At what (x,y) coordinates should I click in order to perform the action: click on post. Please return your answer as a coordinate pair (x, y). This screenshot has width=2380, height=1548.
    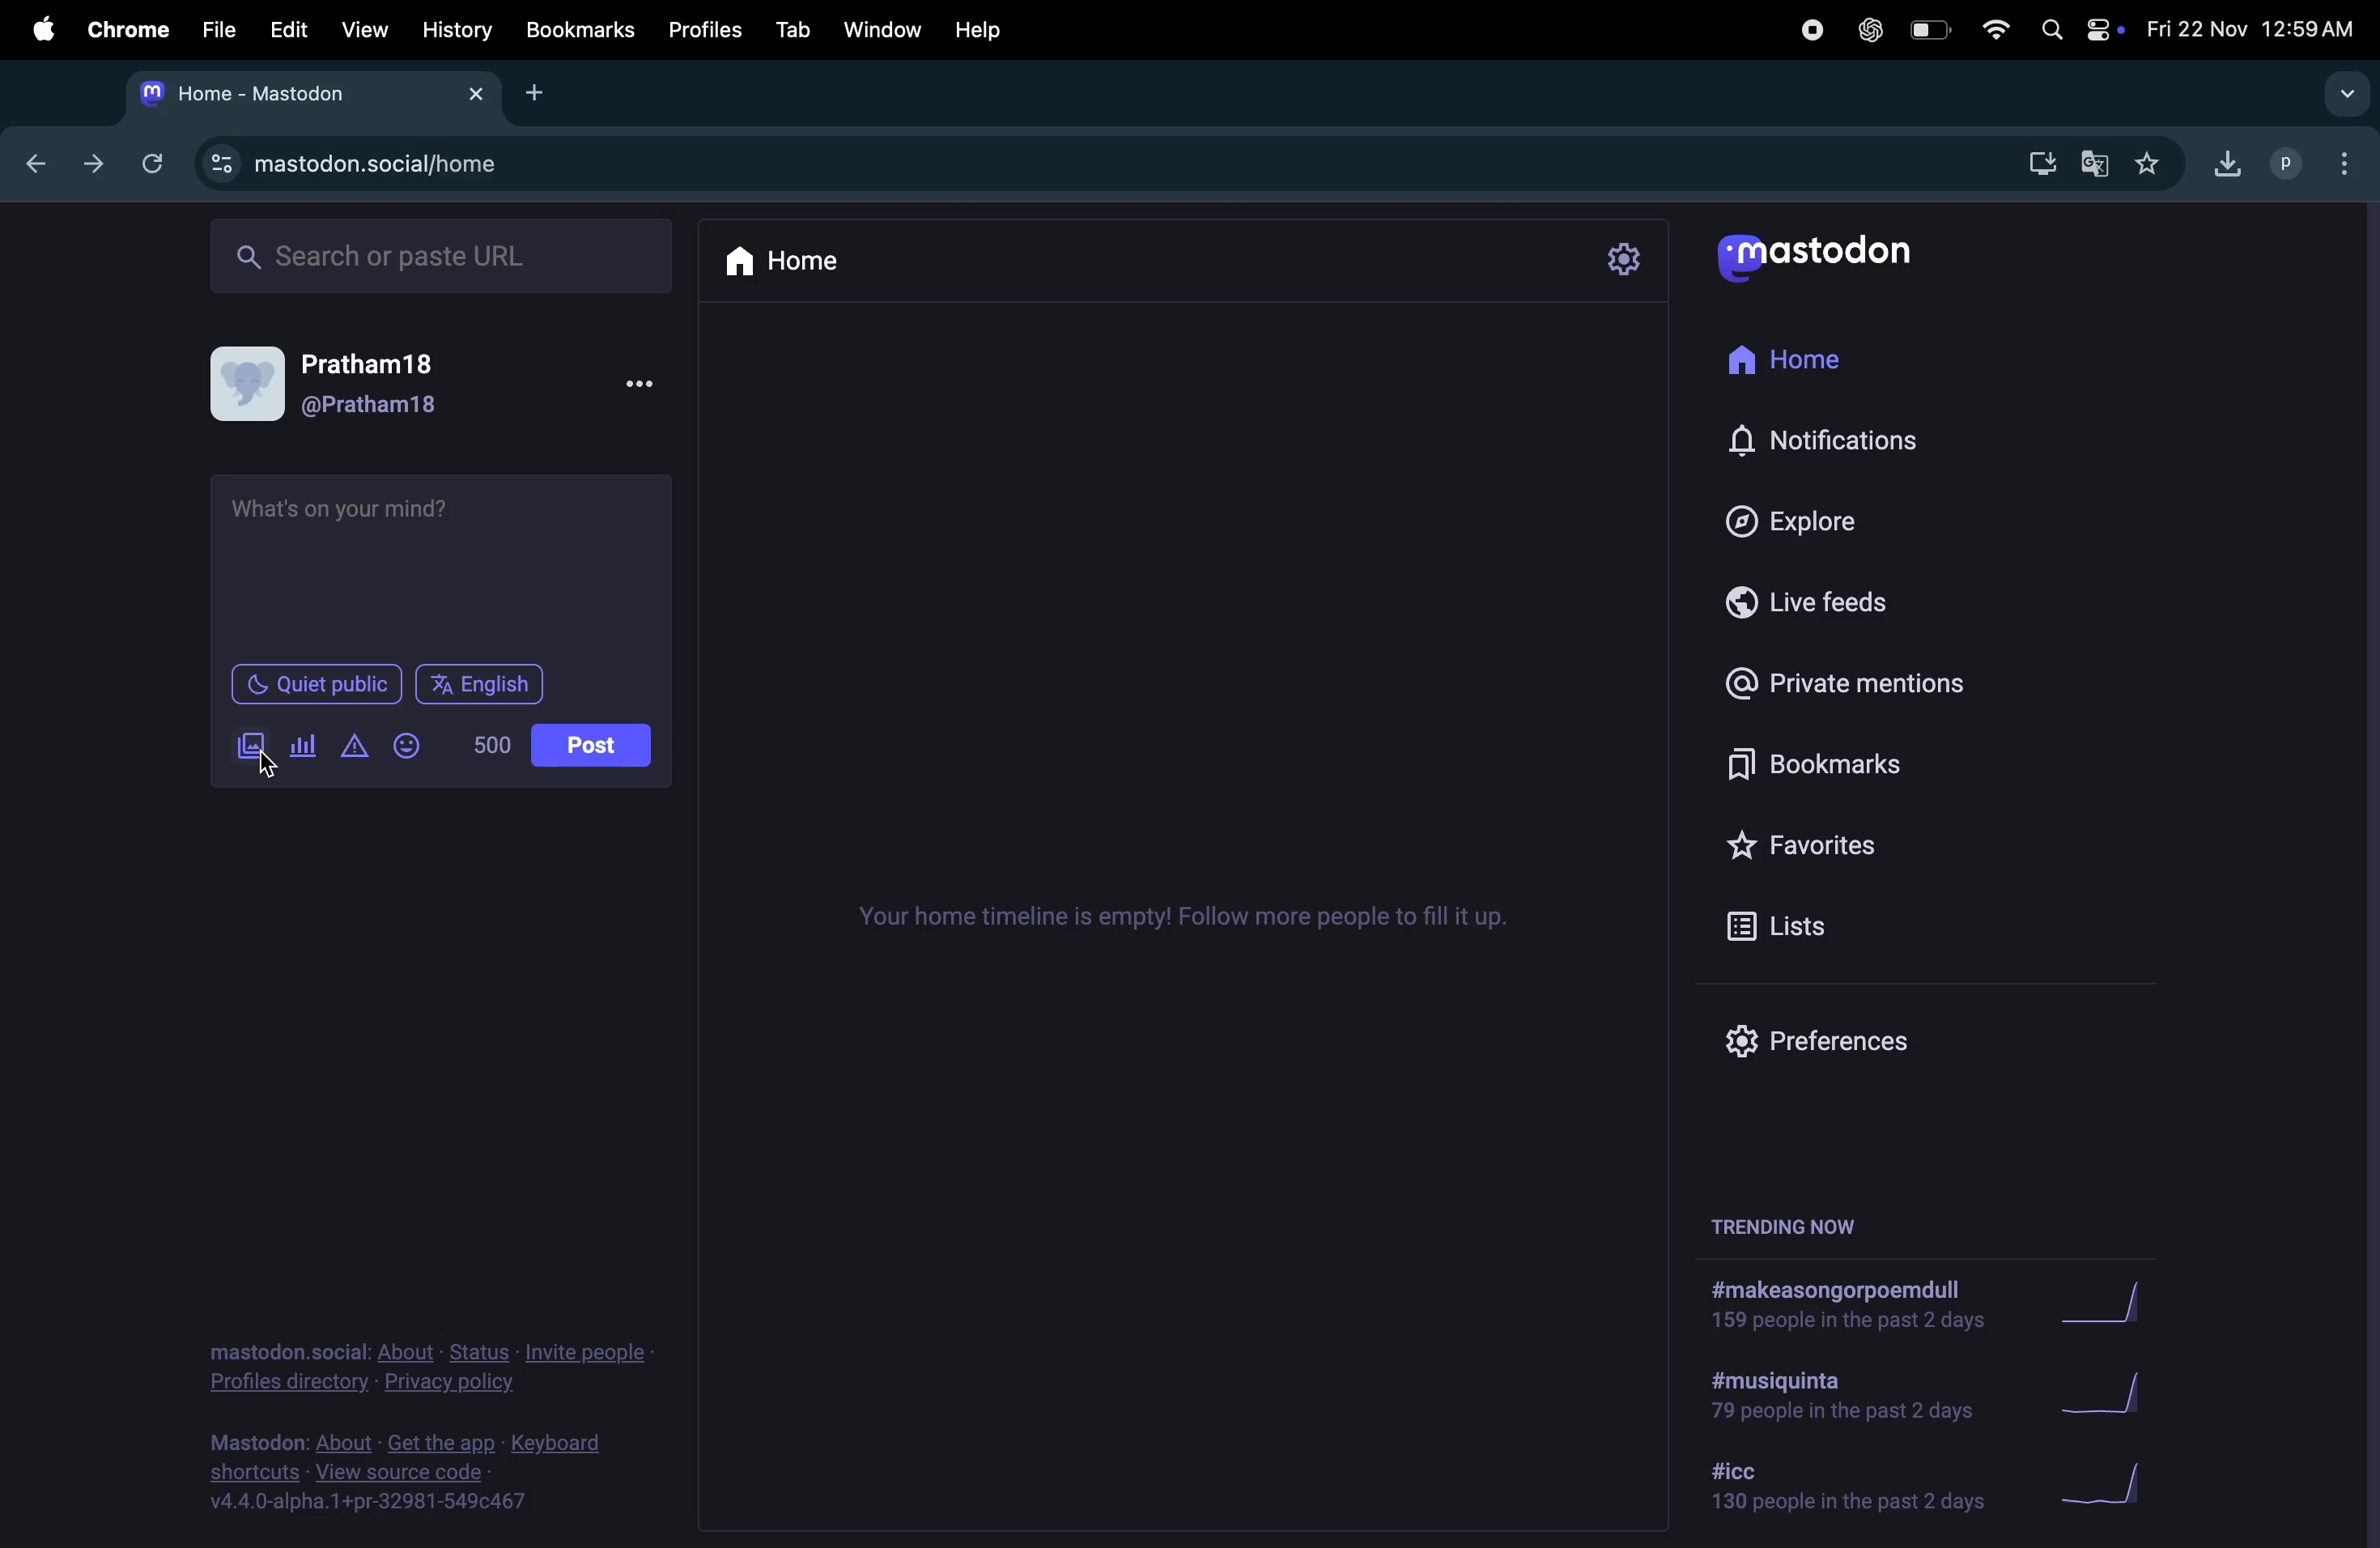
    Looking at the image, I should click on (588, 746).